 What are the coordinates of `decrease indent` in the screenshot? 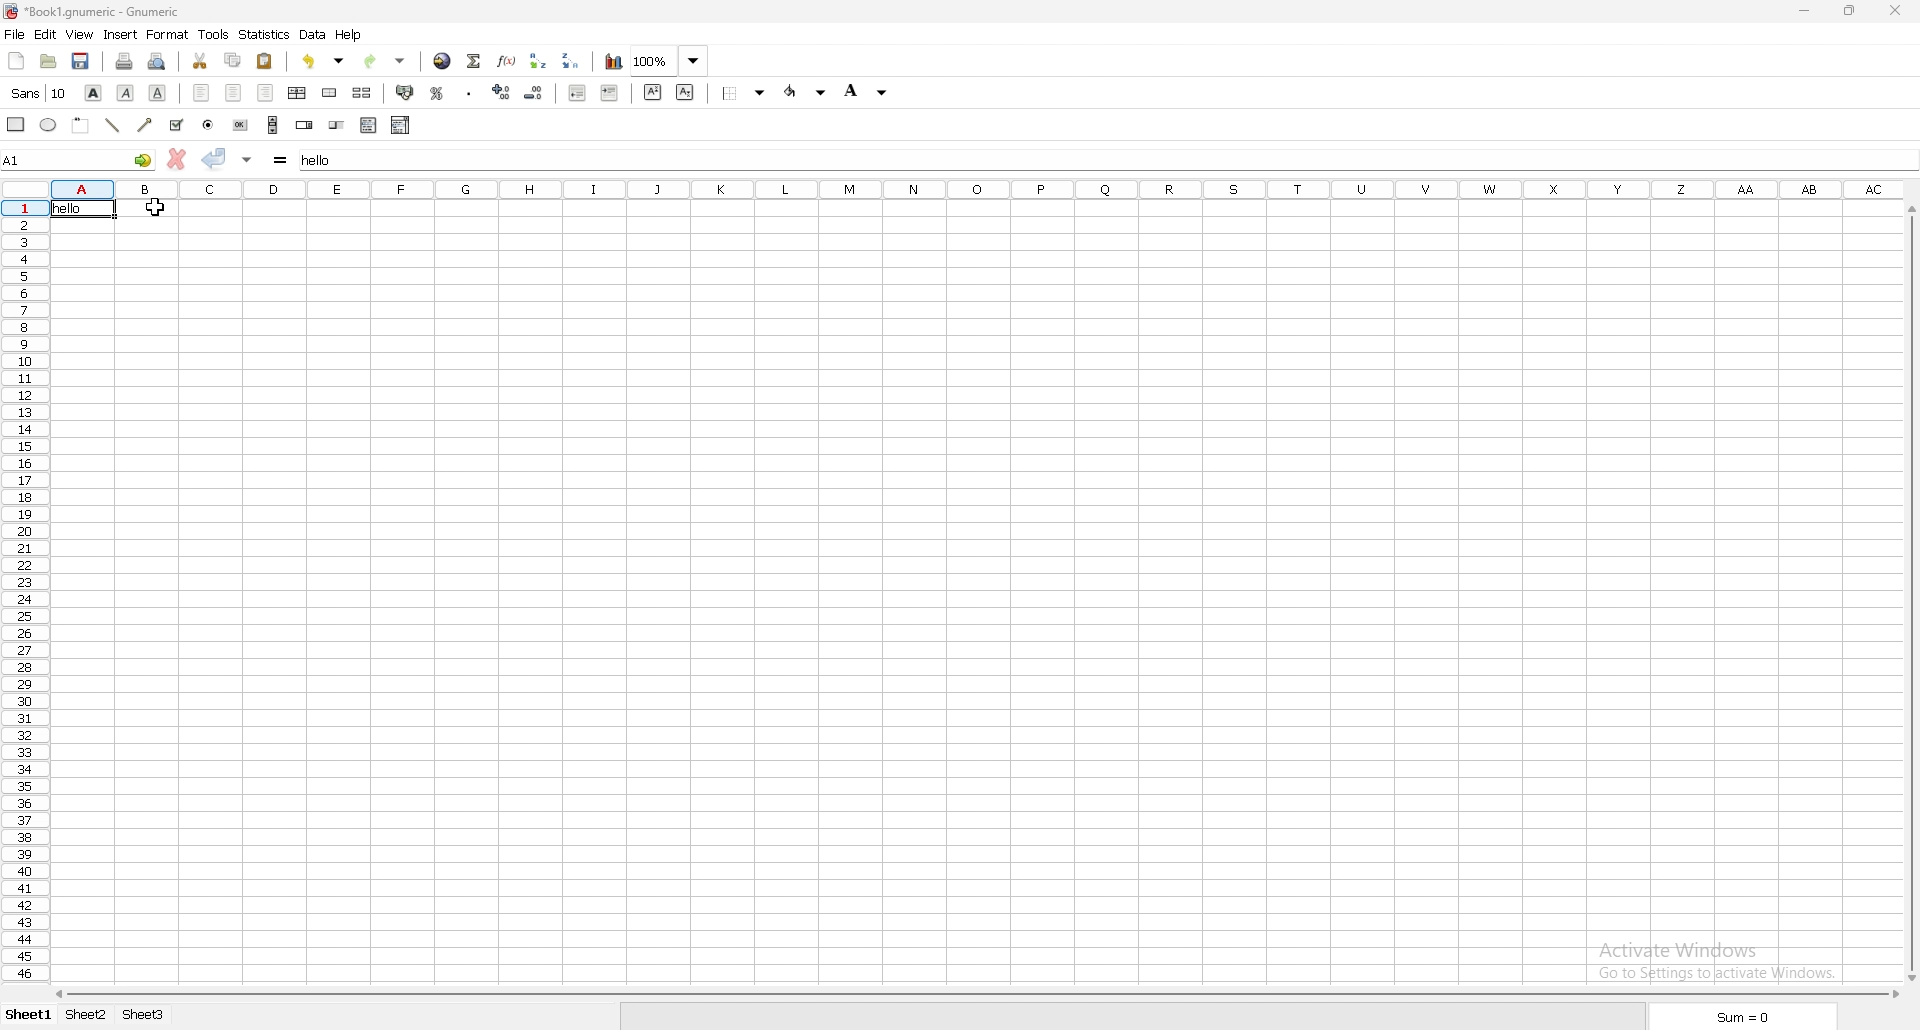 It's located at (578, 92).